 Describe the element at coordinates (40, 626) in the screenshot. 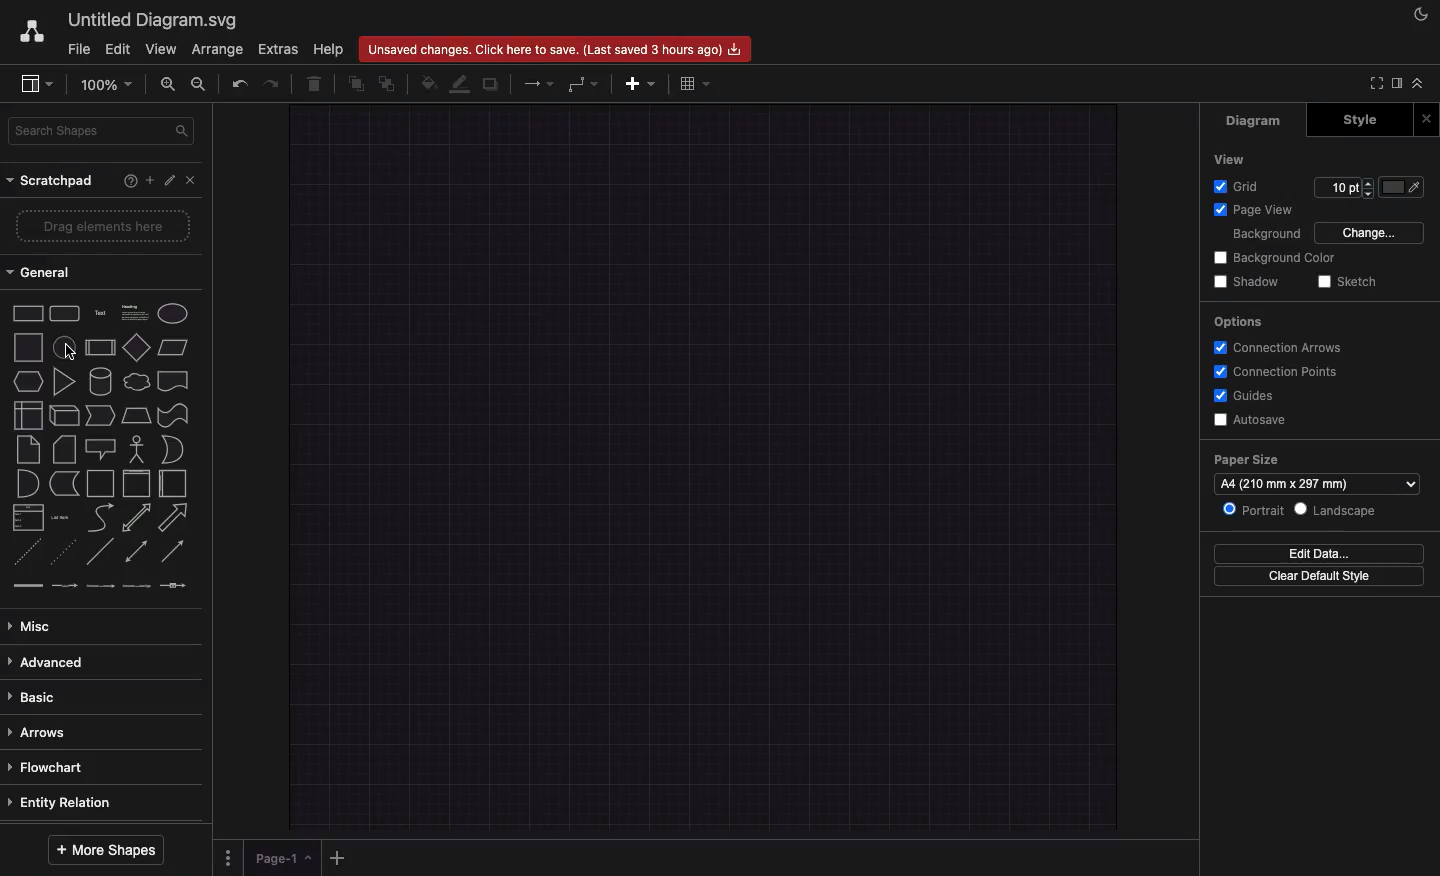

I see `Misc` at that location.